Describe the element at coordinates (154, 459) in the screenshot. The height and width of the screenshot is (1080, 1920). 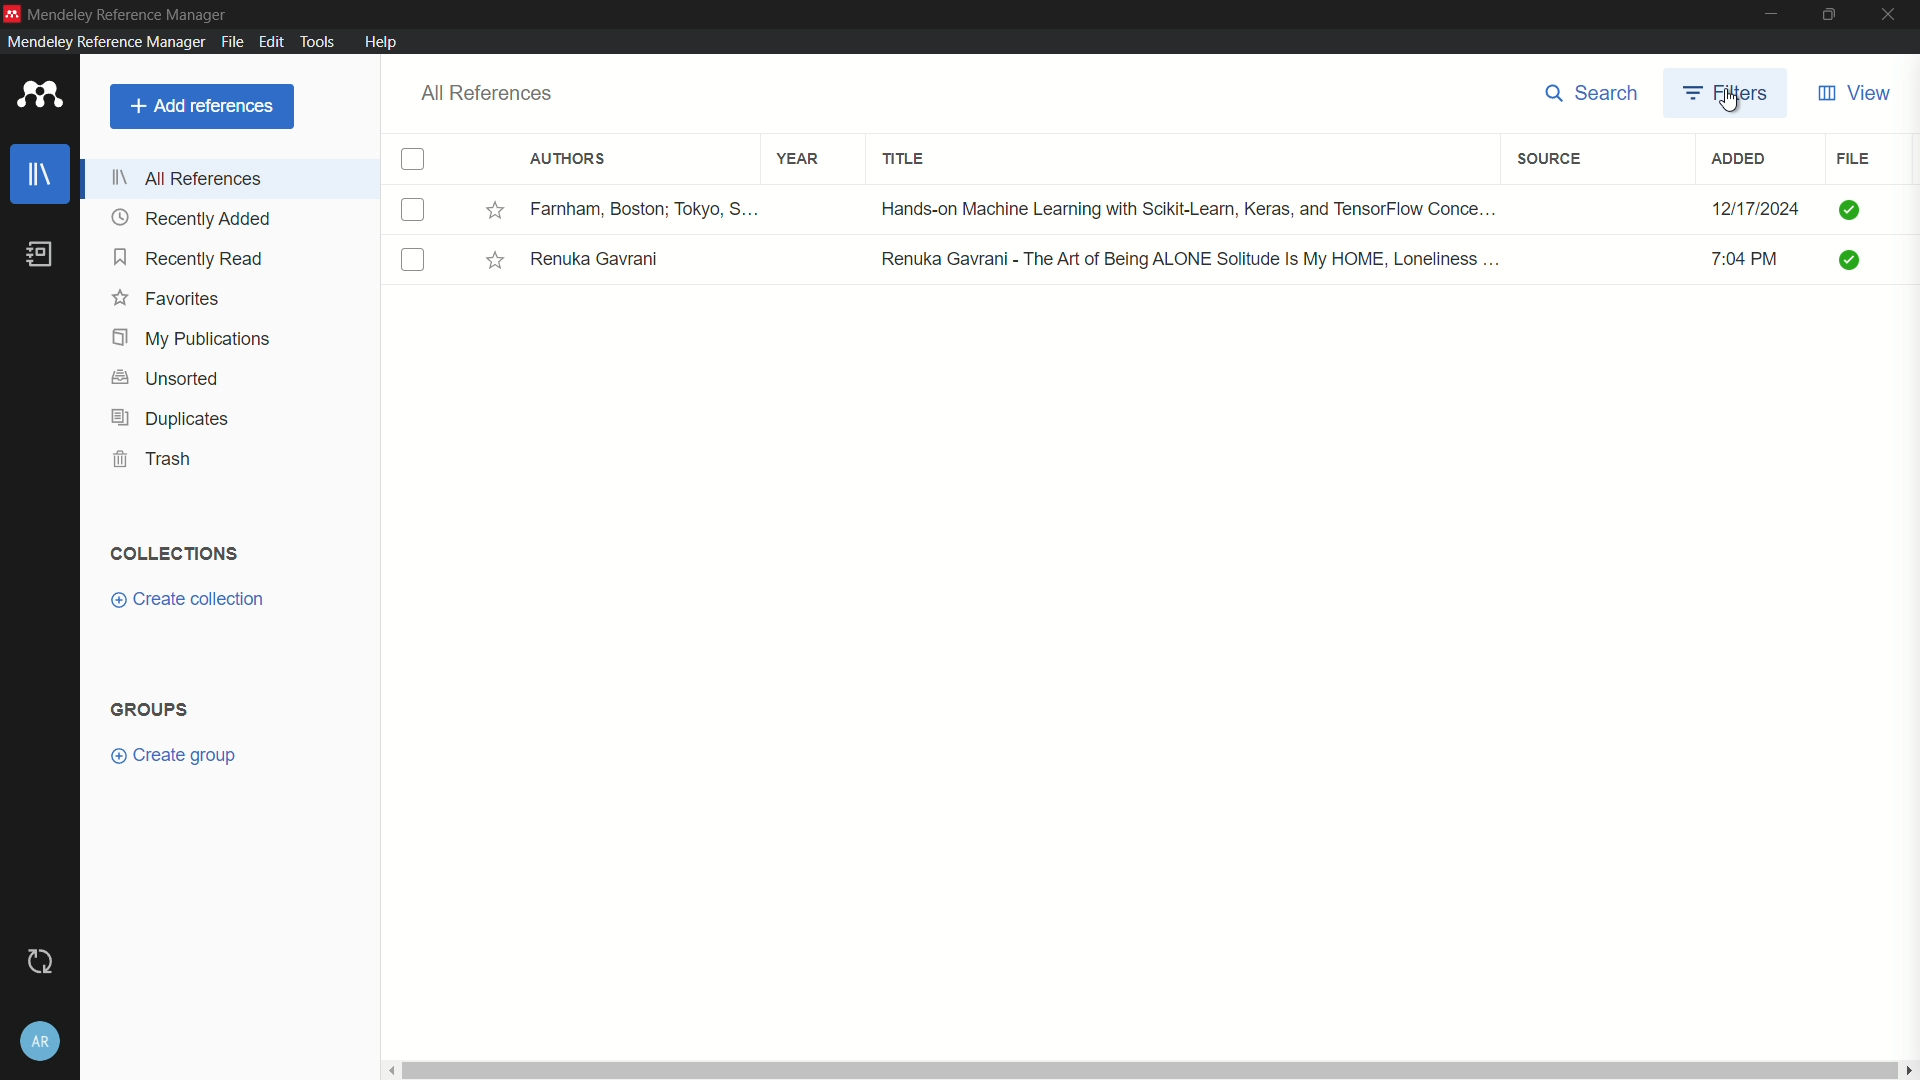
I see `trash` at that location.